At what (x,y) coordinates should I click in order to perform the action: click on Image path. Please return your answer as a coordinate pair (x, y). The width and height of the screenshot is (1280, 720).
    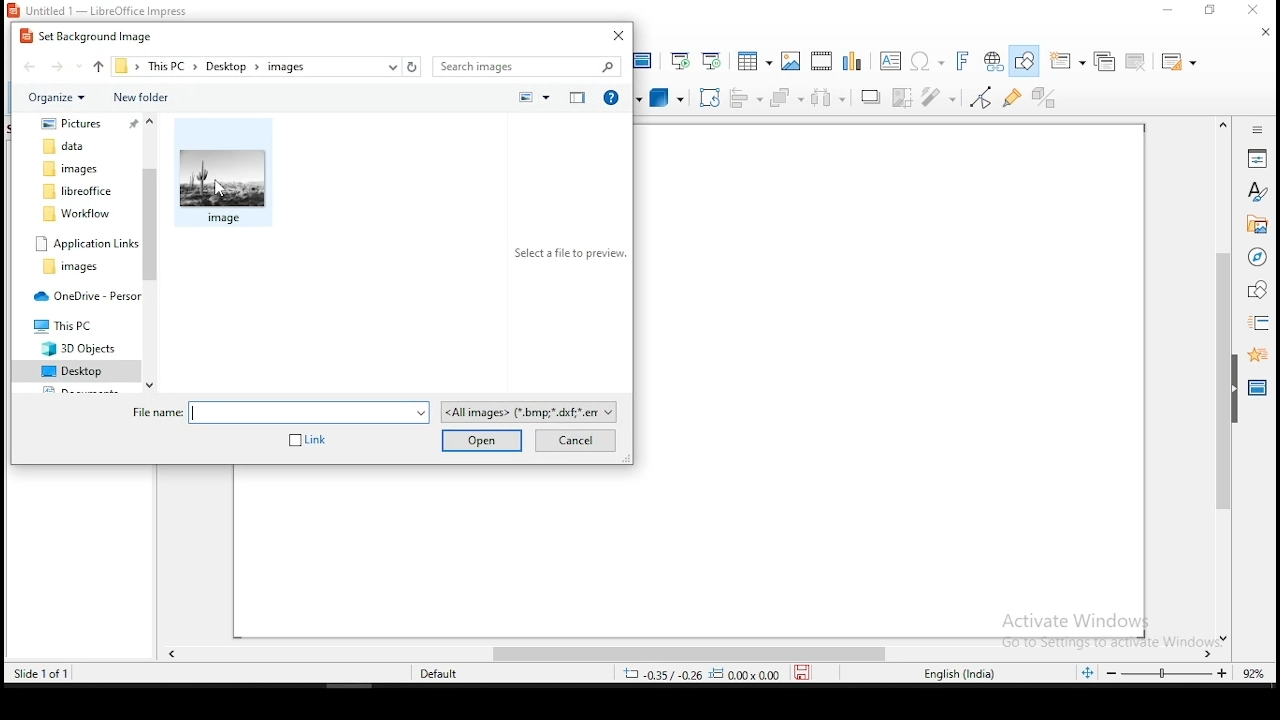
    Looking at the image, I should click on (233, 66).